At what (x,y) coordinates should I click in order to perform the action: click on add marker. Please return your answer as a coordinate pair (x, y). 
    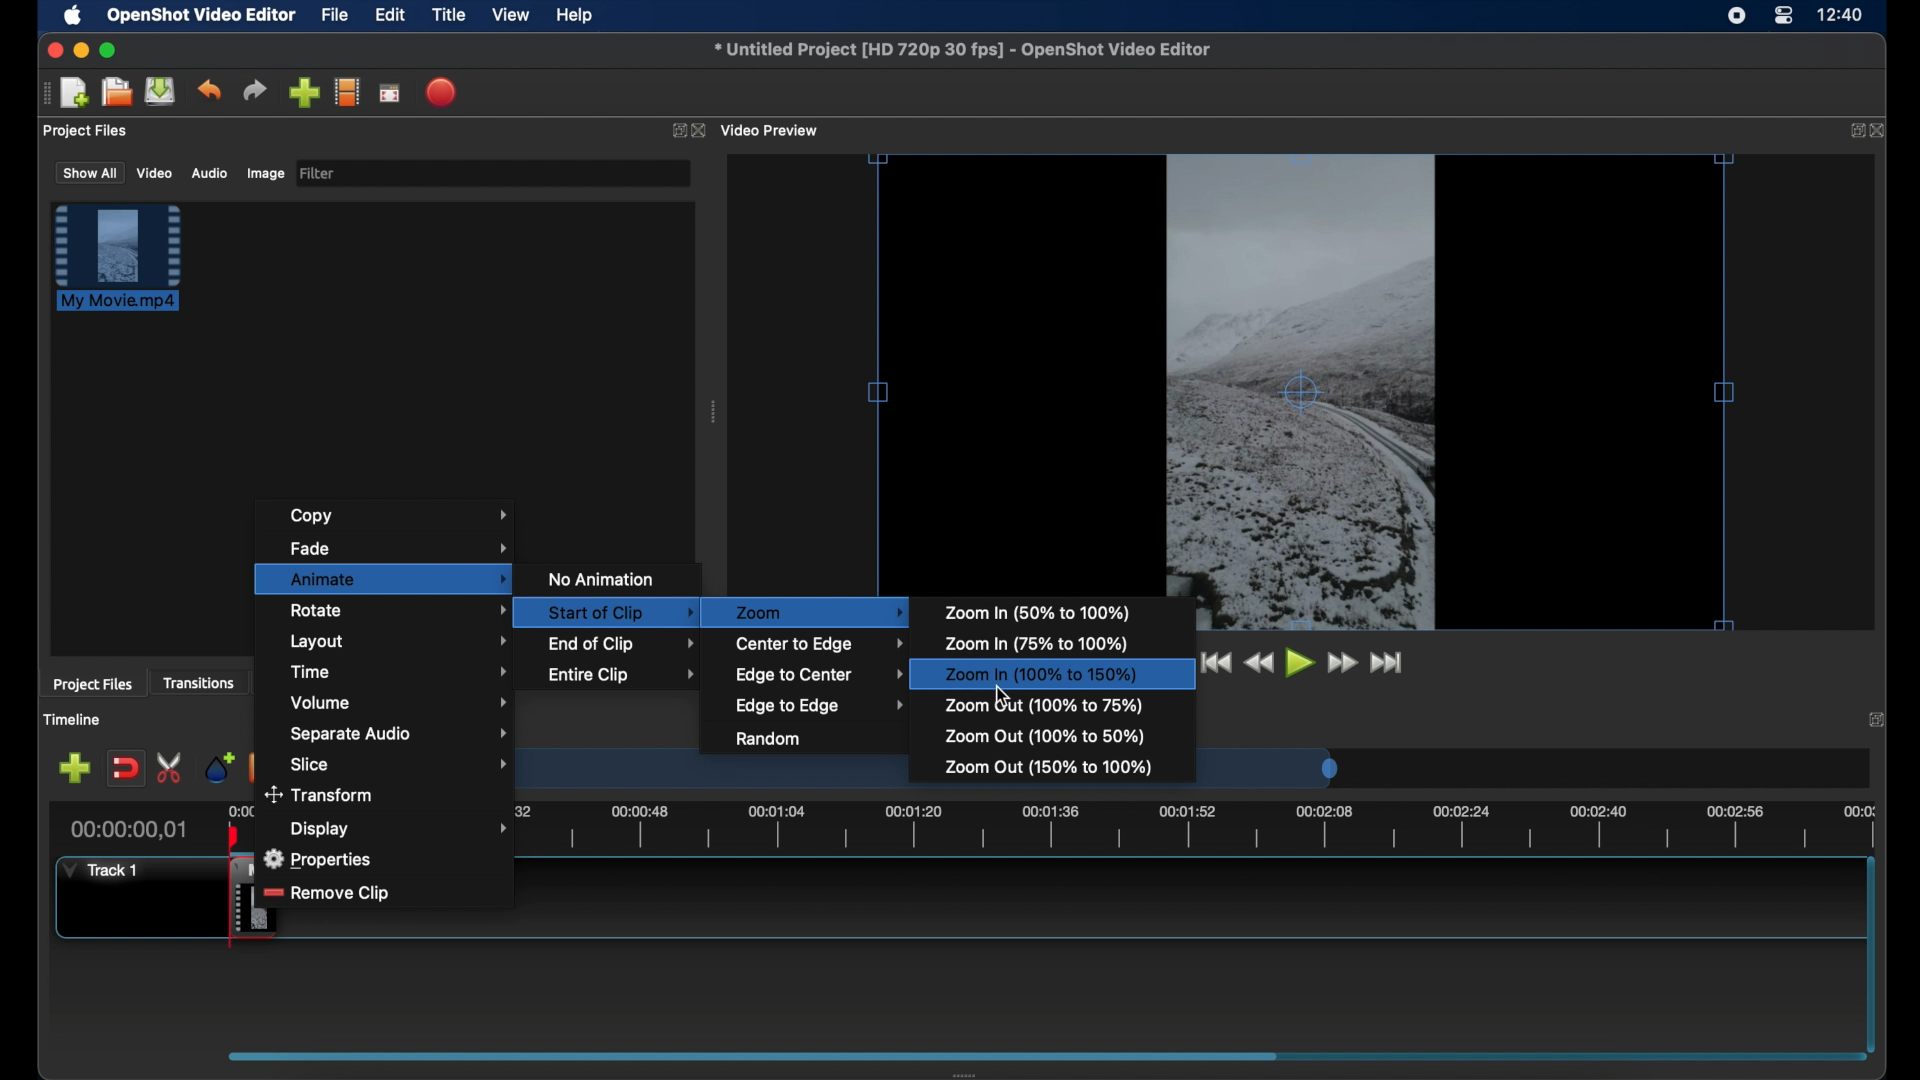
    Looking at the image, I should click on (218, 766).